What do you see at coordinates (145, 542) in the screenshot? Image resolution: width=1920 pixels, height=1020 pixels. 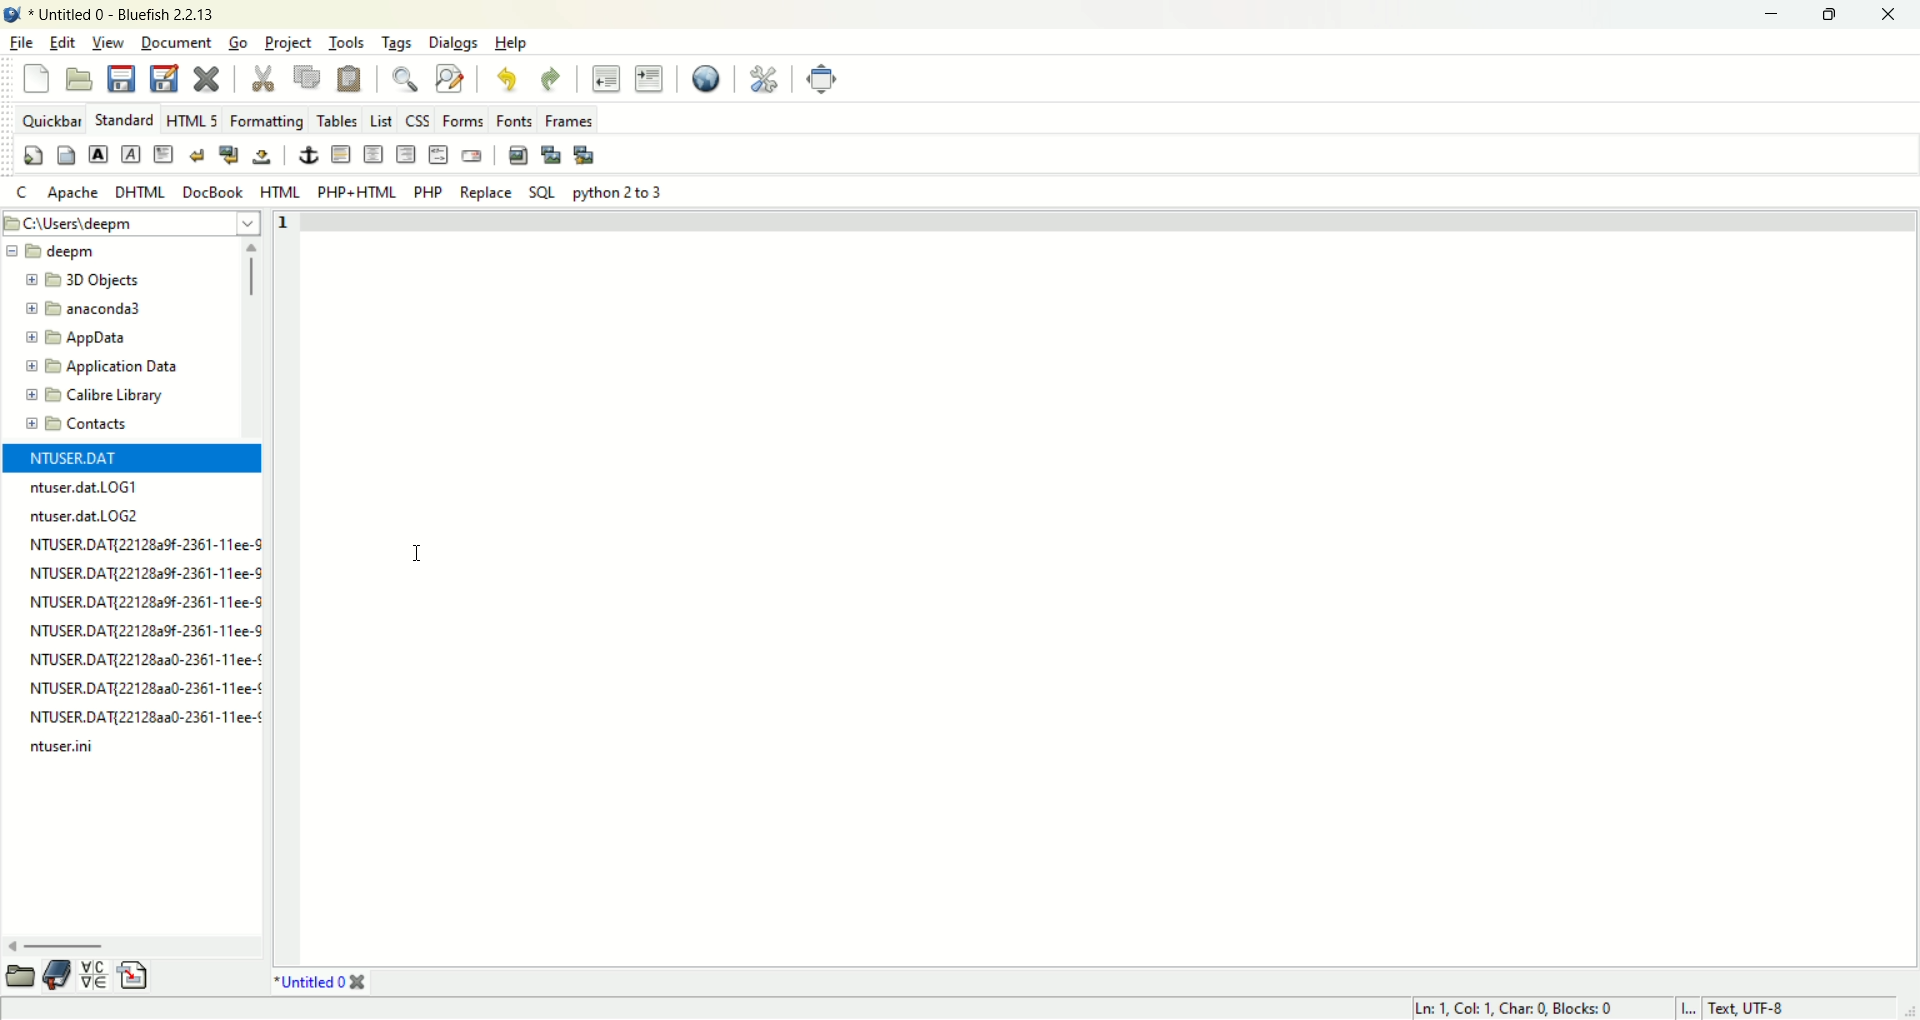 I see `NTUSER.DATI22128a9f-2361-11ee-9` at bounding box center [145, 542].